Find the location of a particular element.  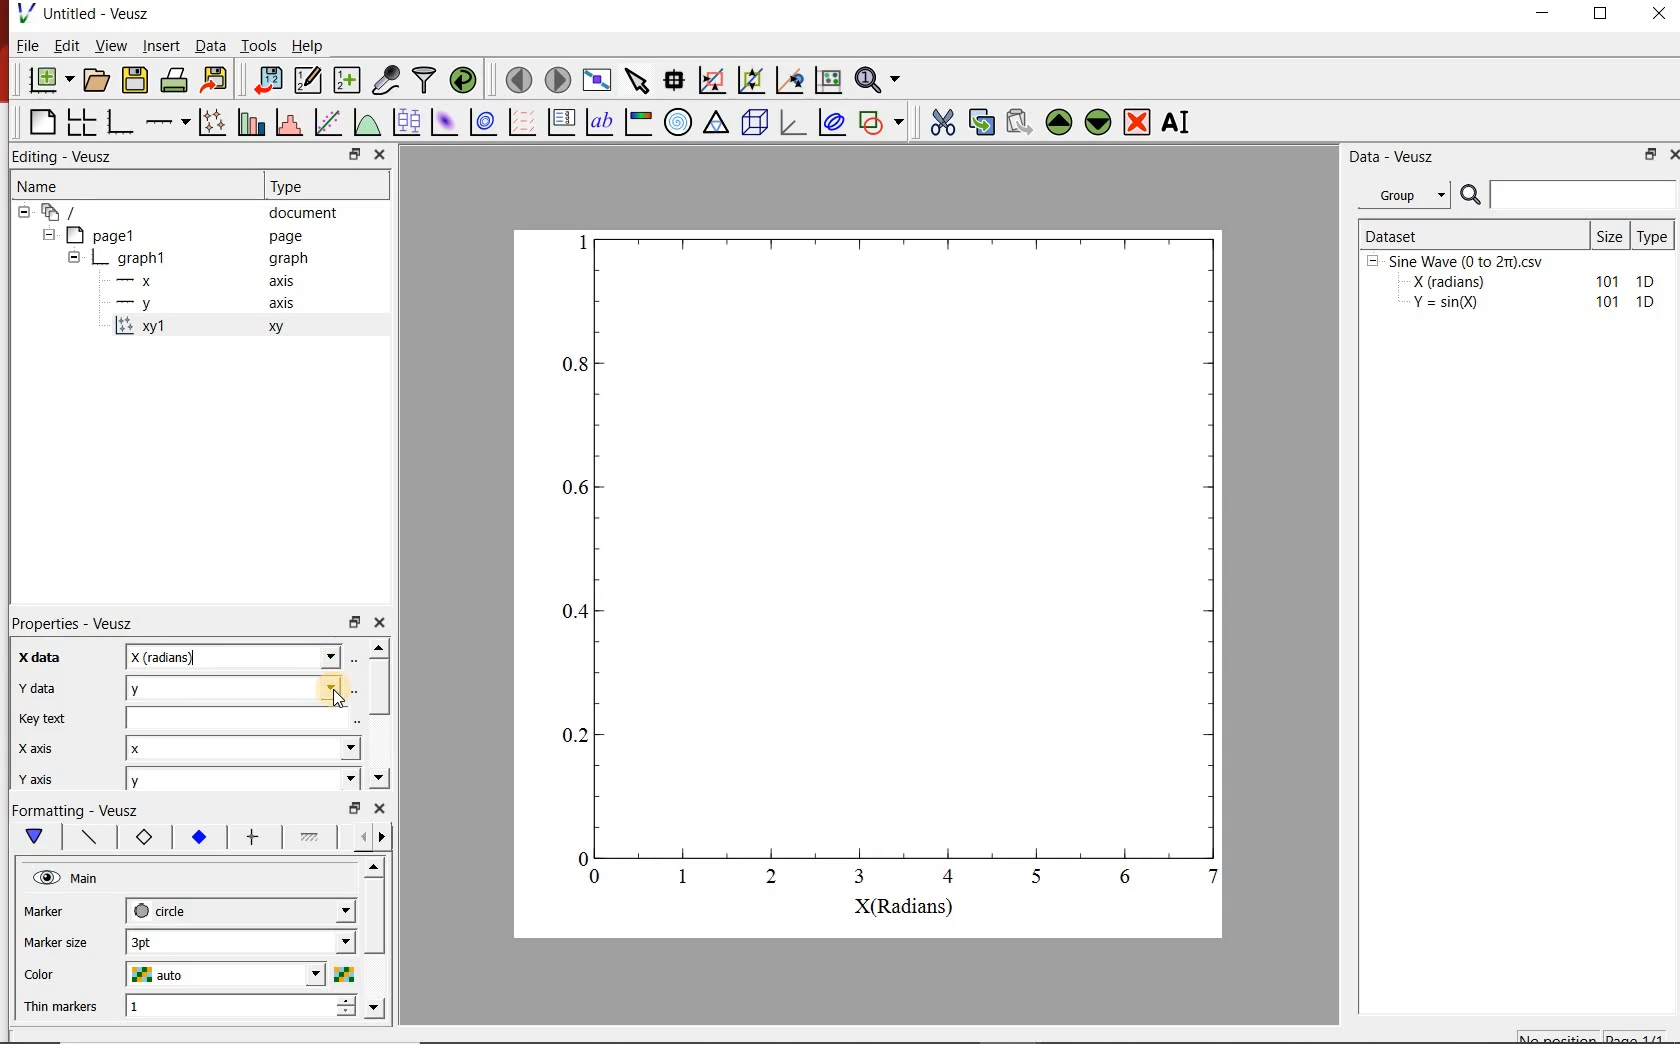

Min/Max is located at coordinates (352, 155).